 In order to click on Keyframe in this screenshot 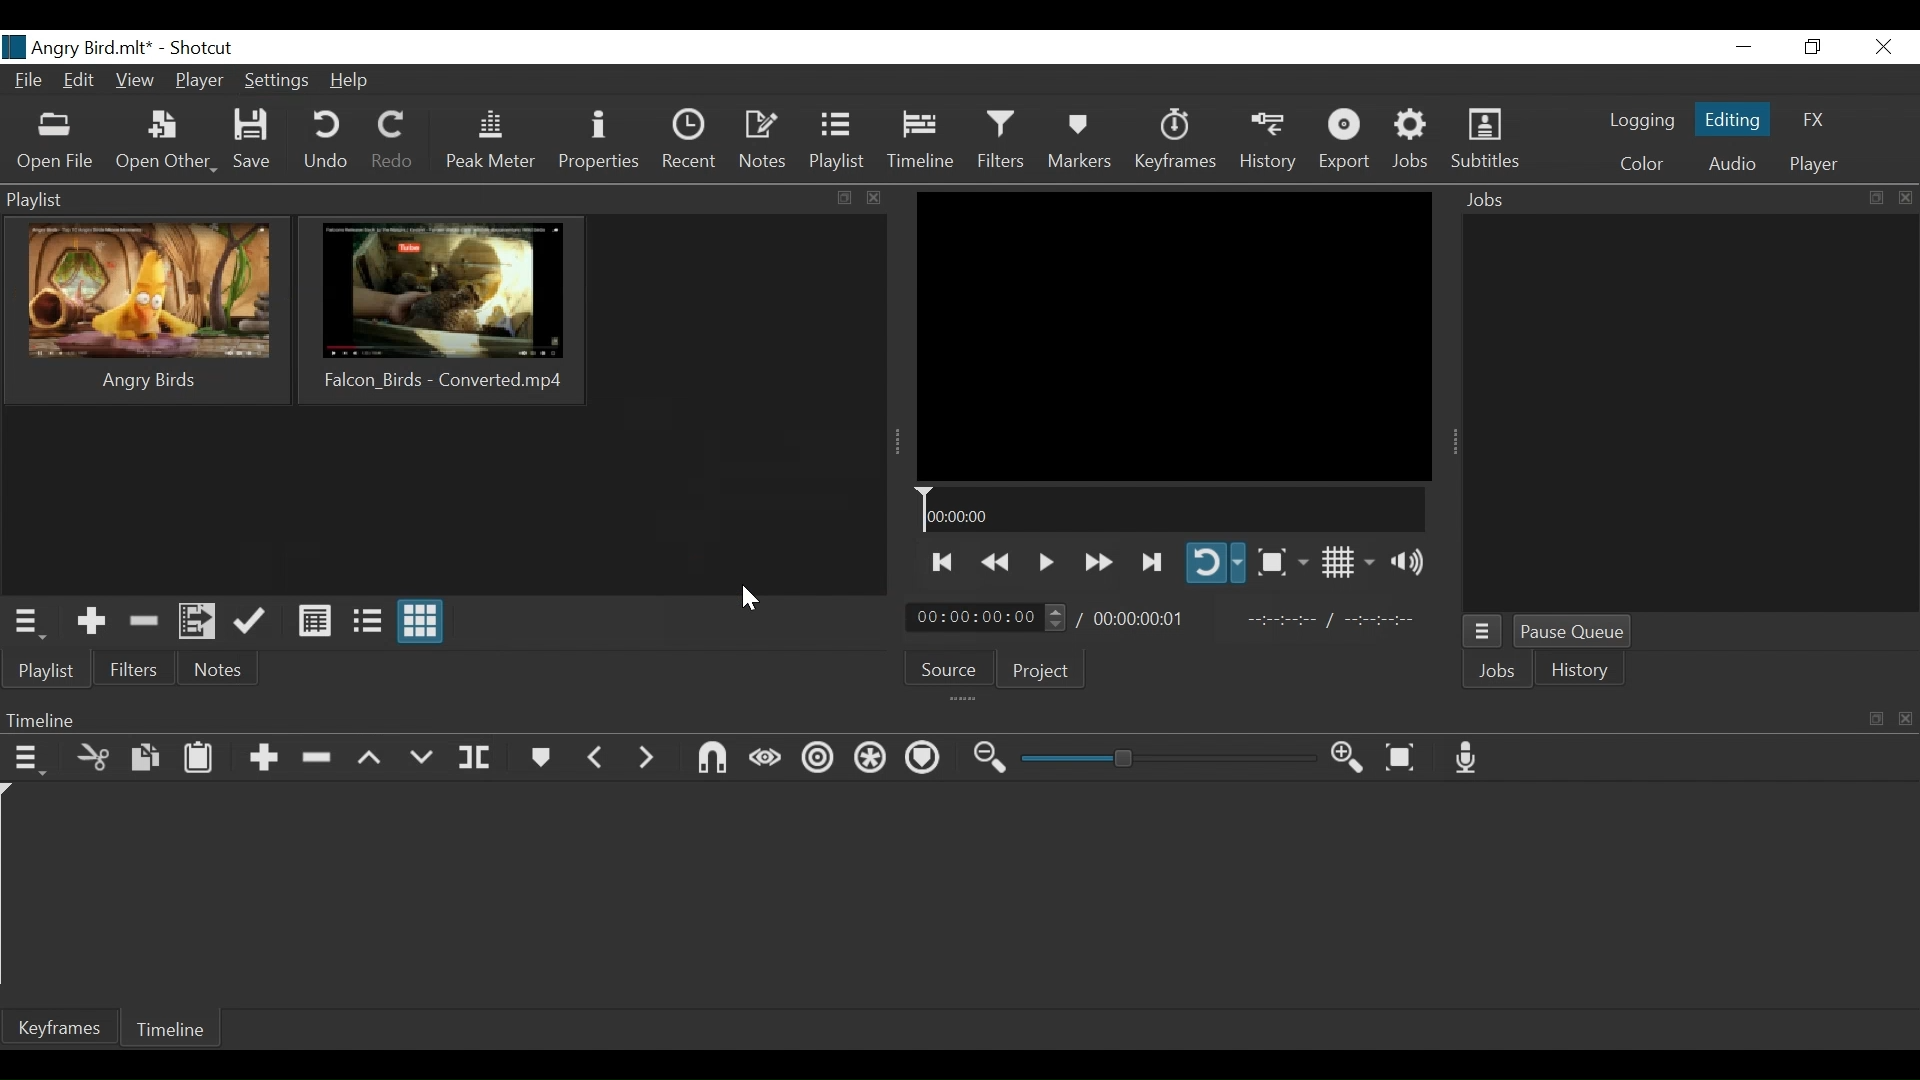, I will do `click(1174, 142)`.